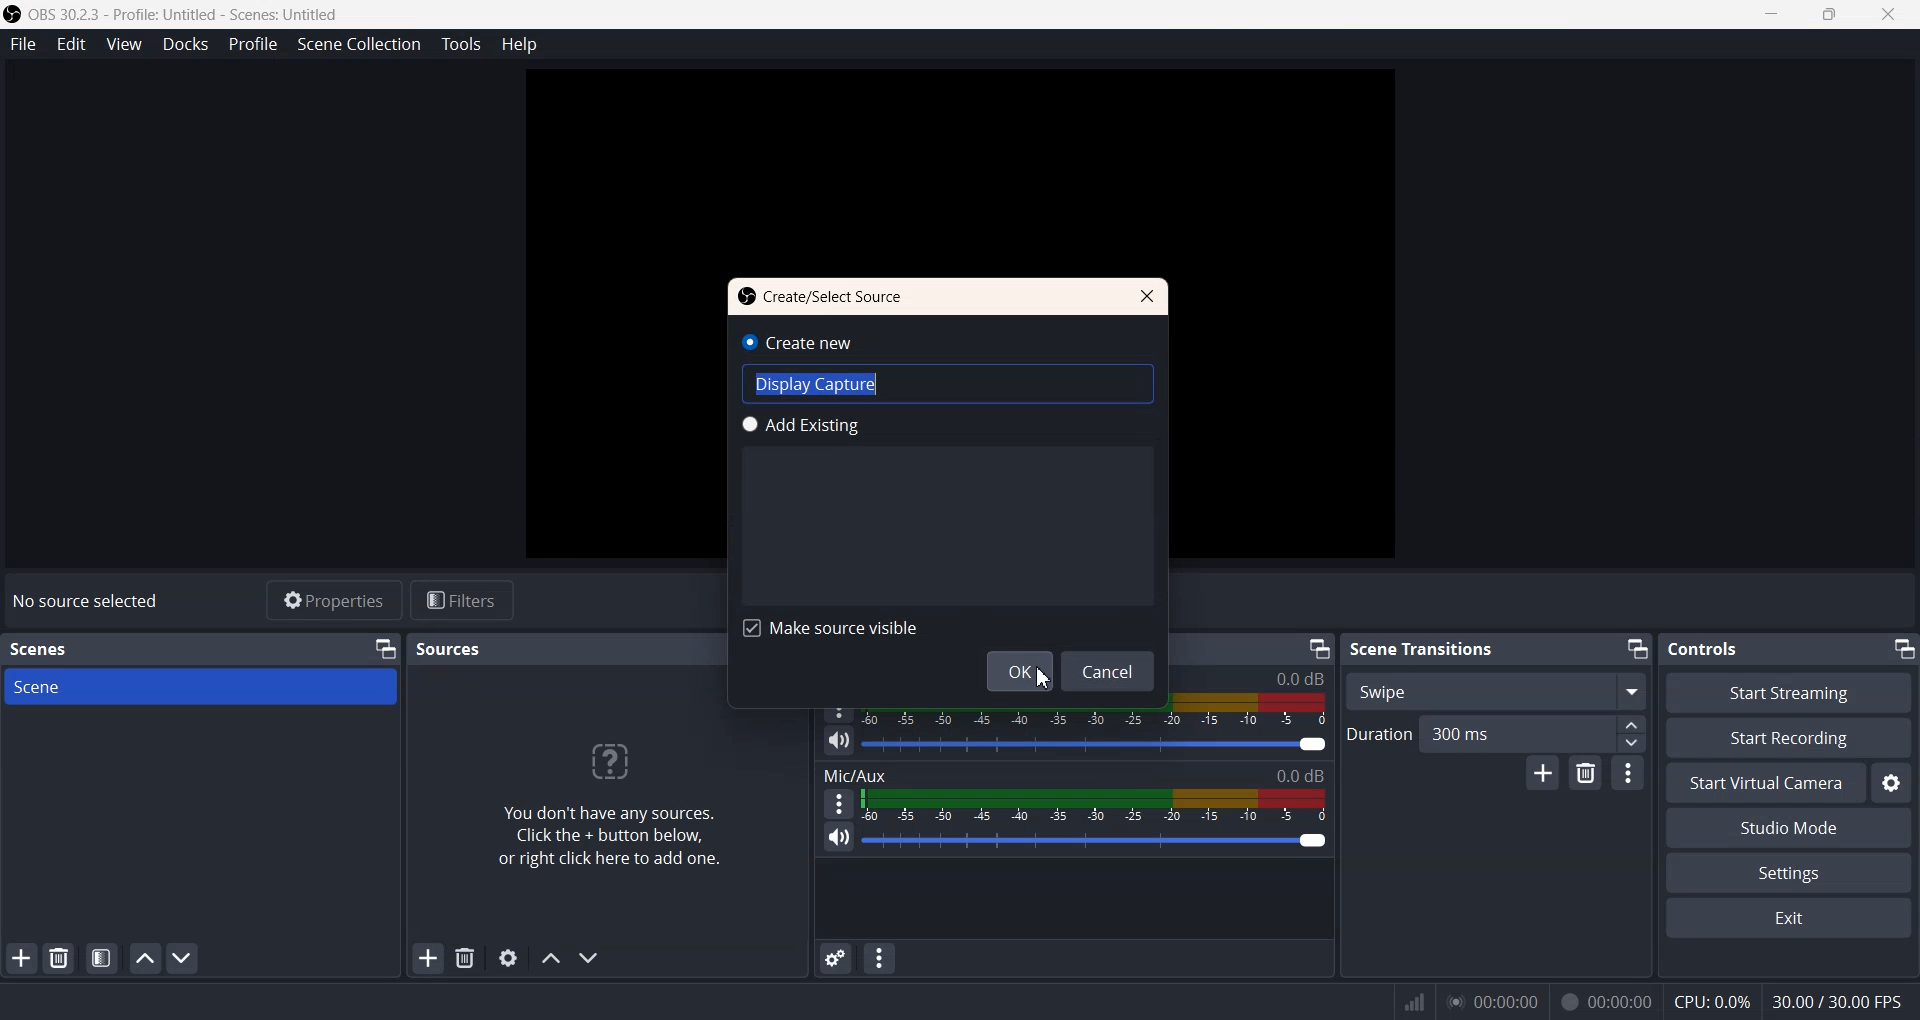 This screenshot has height=1020, width=1920. I want to click on Minimize, so click(384, 649).